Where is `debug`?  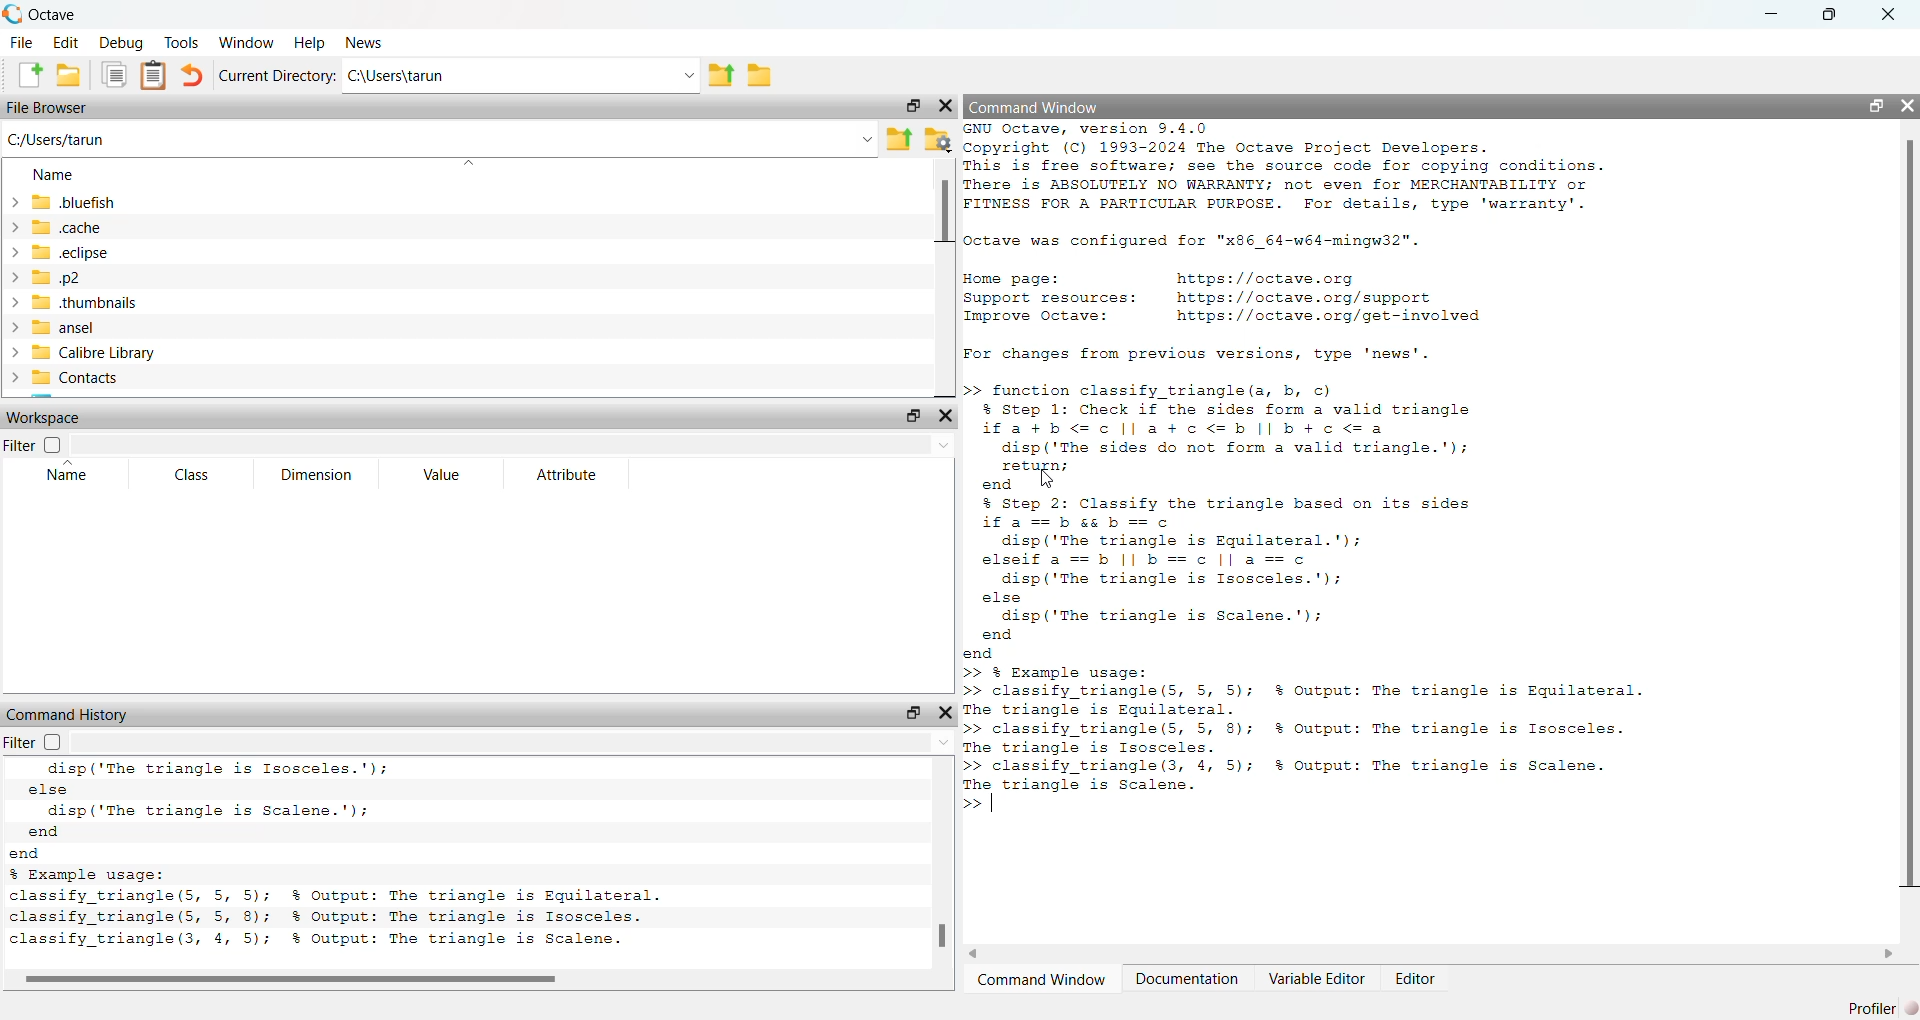
debug is located at coordinates (122, 42).